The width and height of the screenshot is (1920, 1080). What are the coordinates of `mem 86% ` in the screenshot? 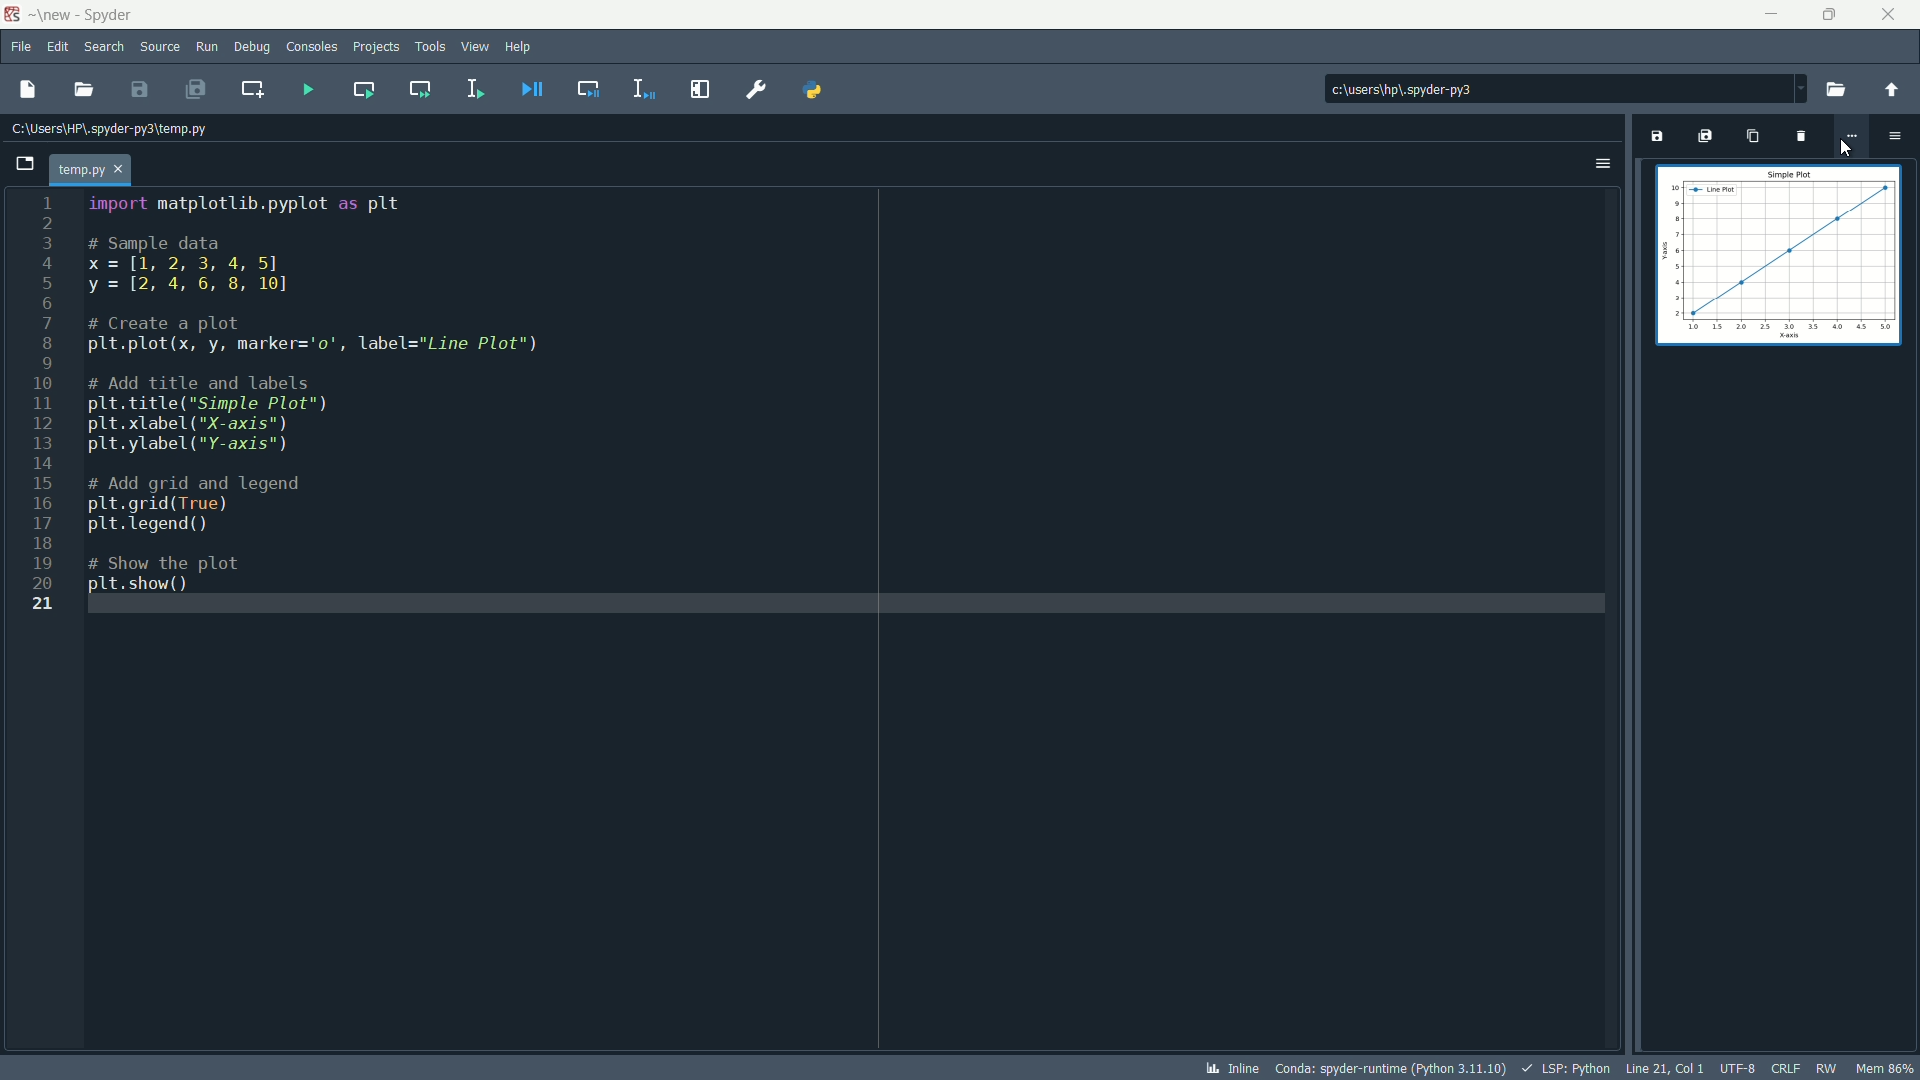 It's located at (1885, 1067).